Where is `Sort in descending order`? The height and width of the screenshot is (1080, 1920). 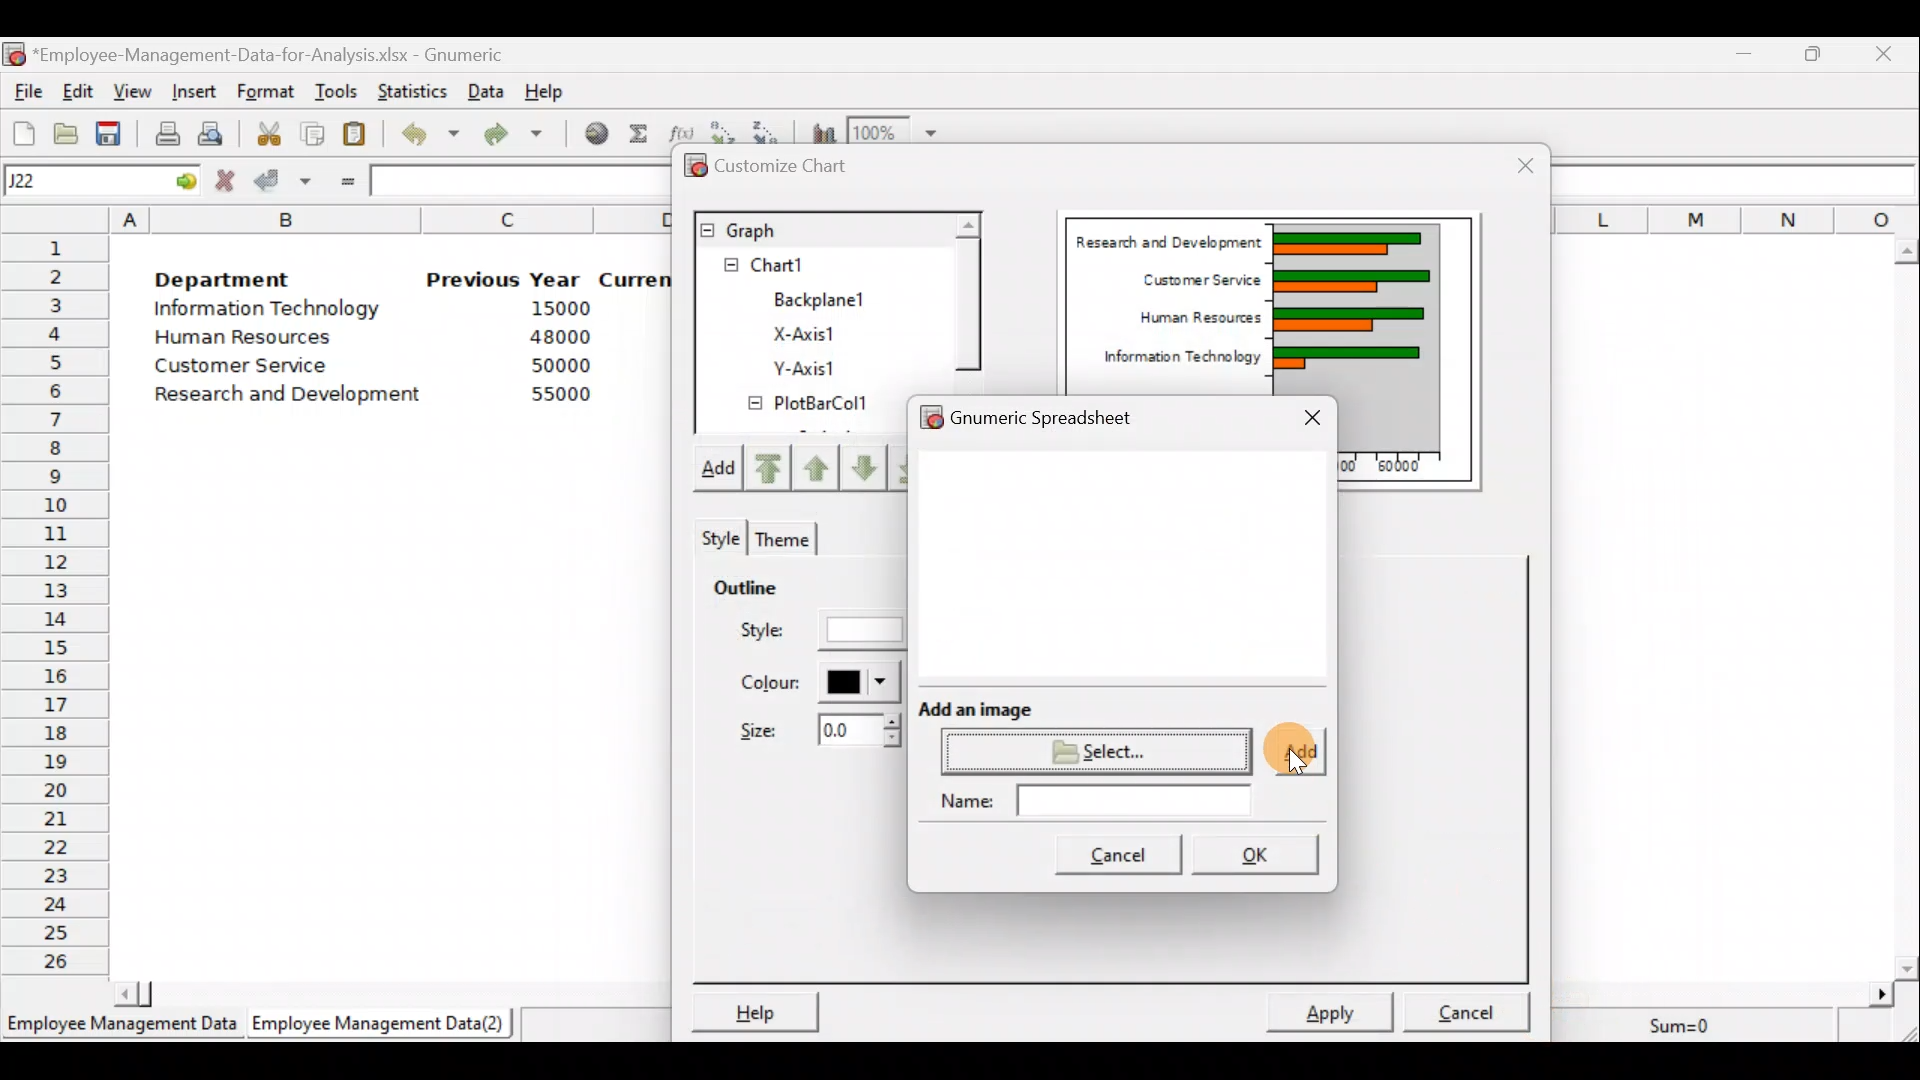
Sort in descending order is located at coordinates (769, 129).